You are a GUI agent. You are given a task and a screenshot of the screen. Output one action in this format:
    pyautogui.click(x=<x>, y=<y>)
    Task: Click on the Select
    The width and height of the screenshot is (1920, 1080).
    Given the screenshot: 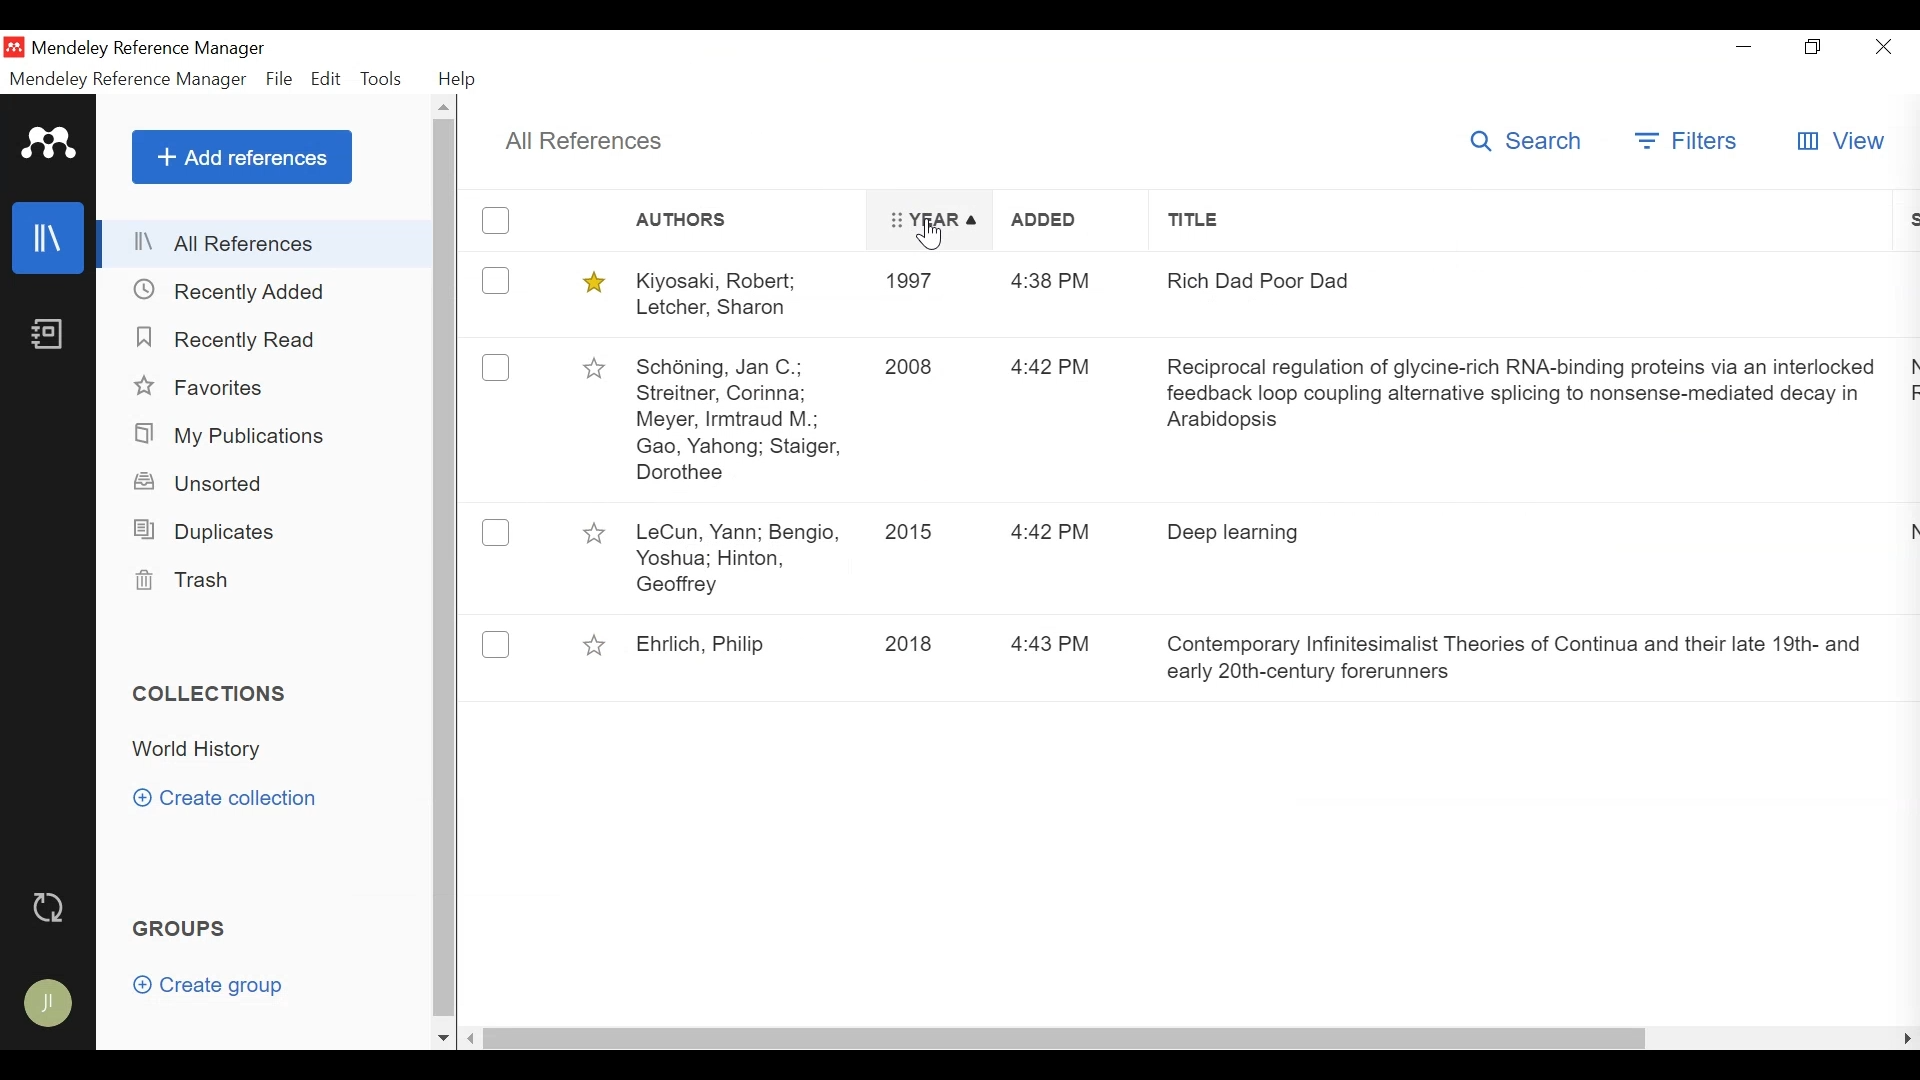 What is the action you would take?
    pyautogui.click(x=494, y=529)
    